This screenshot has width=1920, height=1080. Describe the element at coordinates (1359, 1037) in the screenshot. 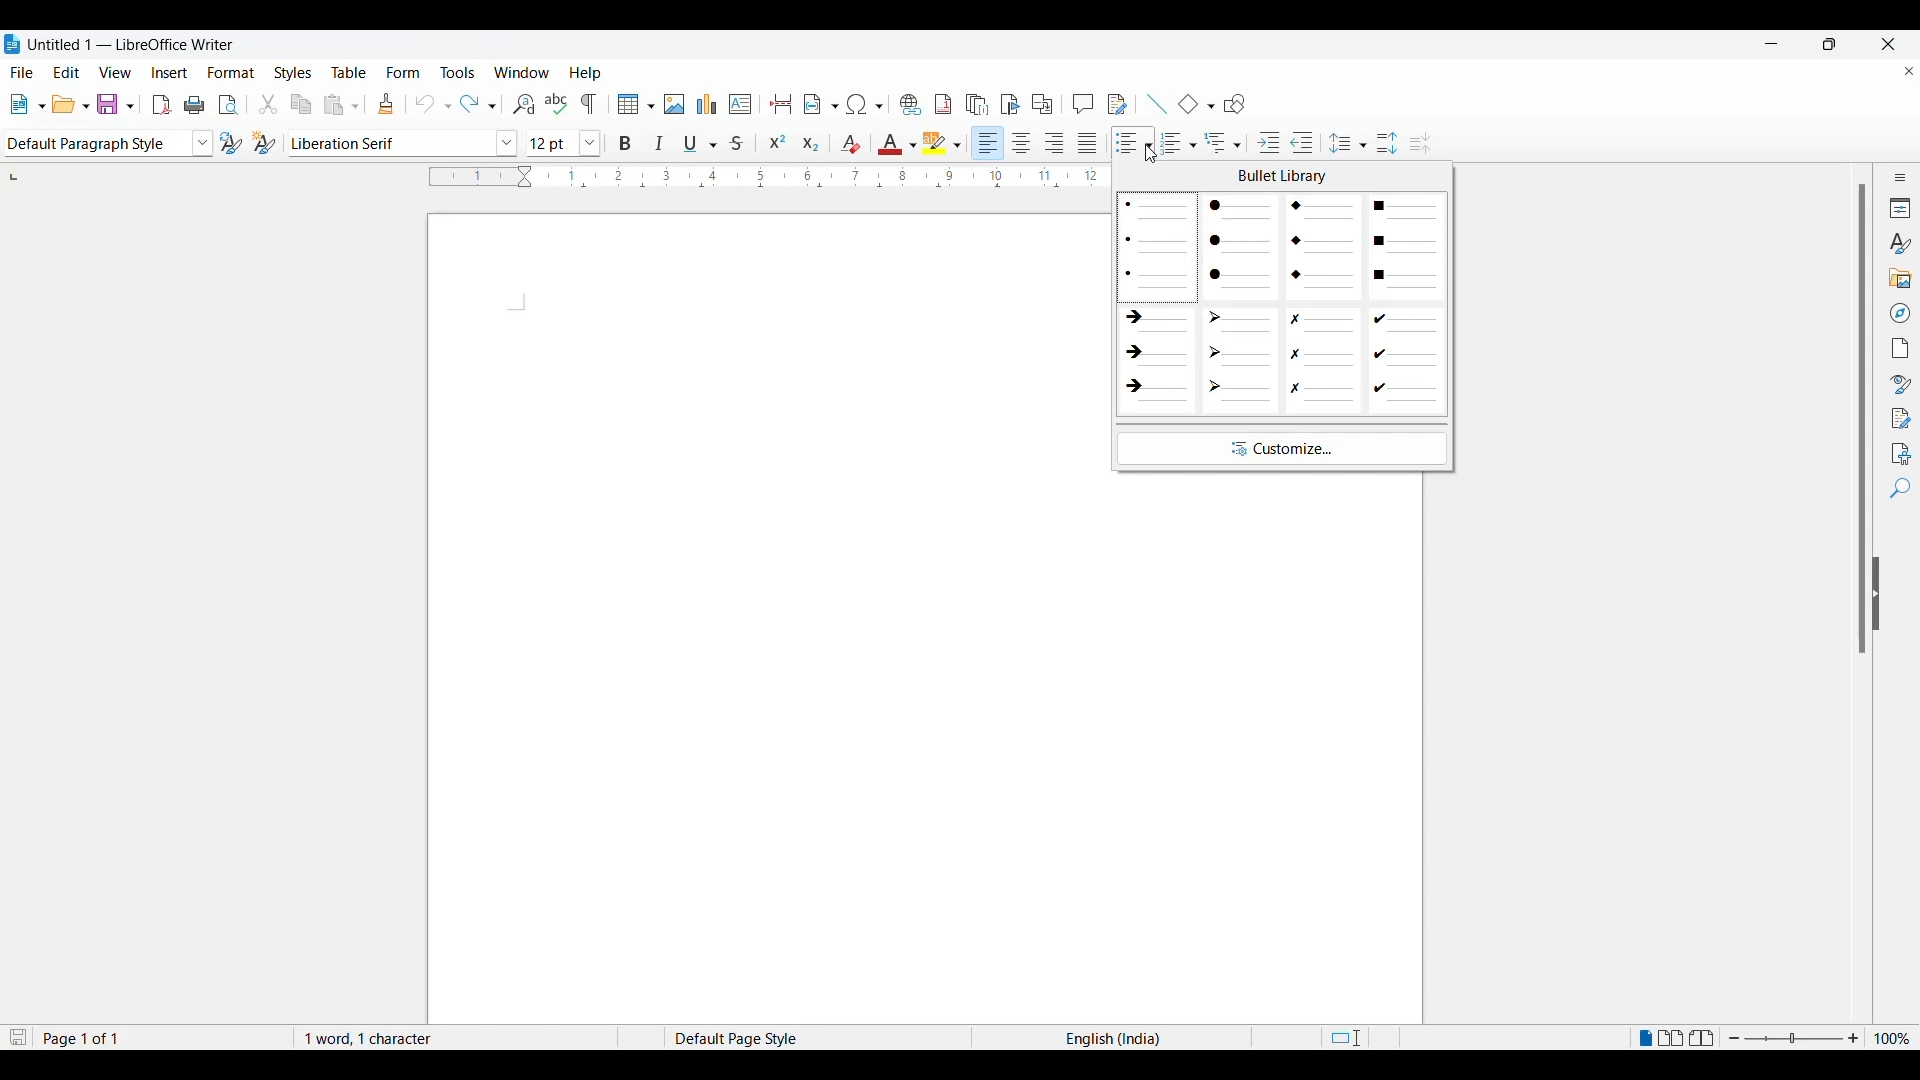

I see `Standard selection` at that location.